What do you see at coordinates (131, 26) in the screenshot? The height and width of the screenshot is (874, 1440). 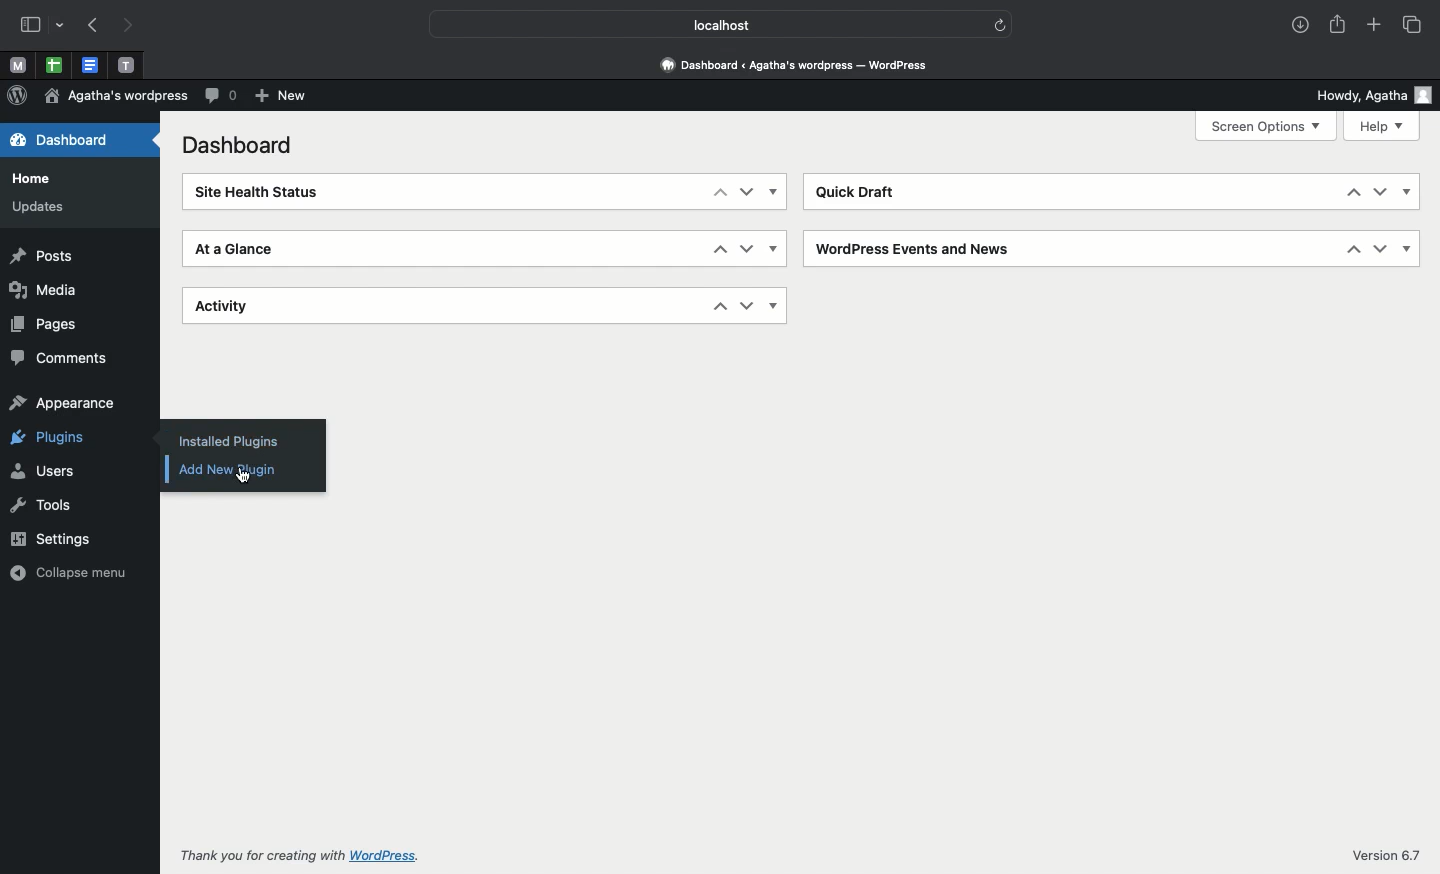 I see `Next page` at bounding box center [131, 26].